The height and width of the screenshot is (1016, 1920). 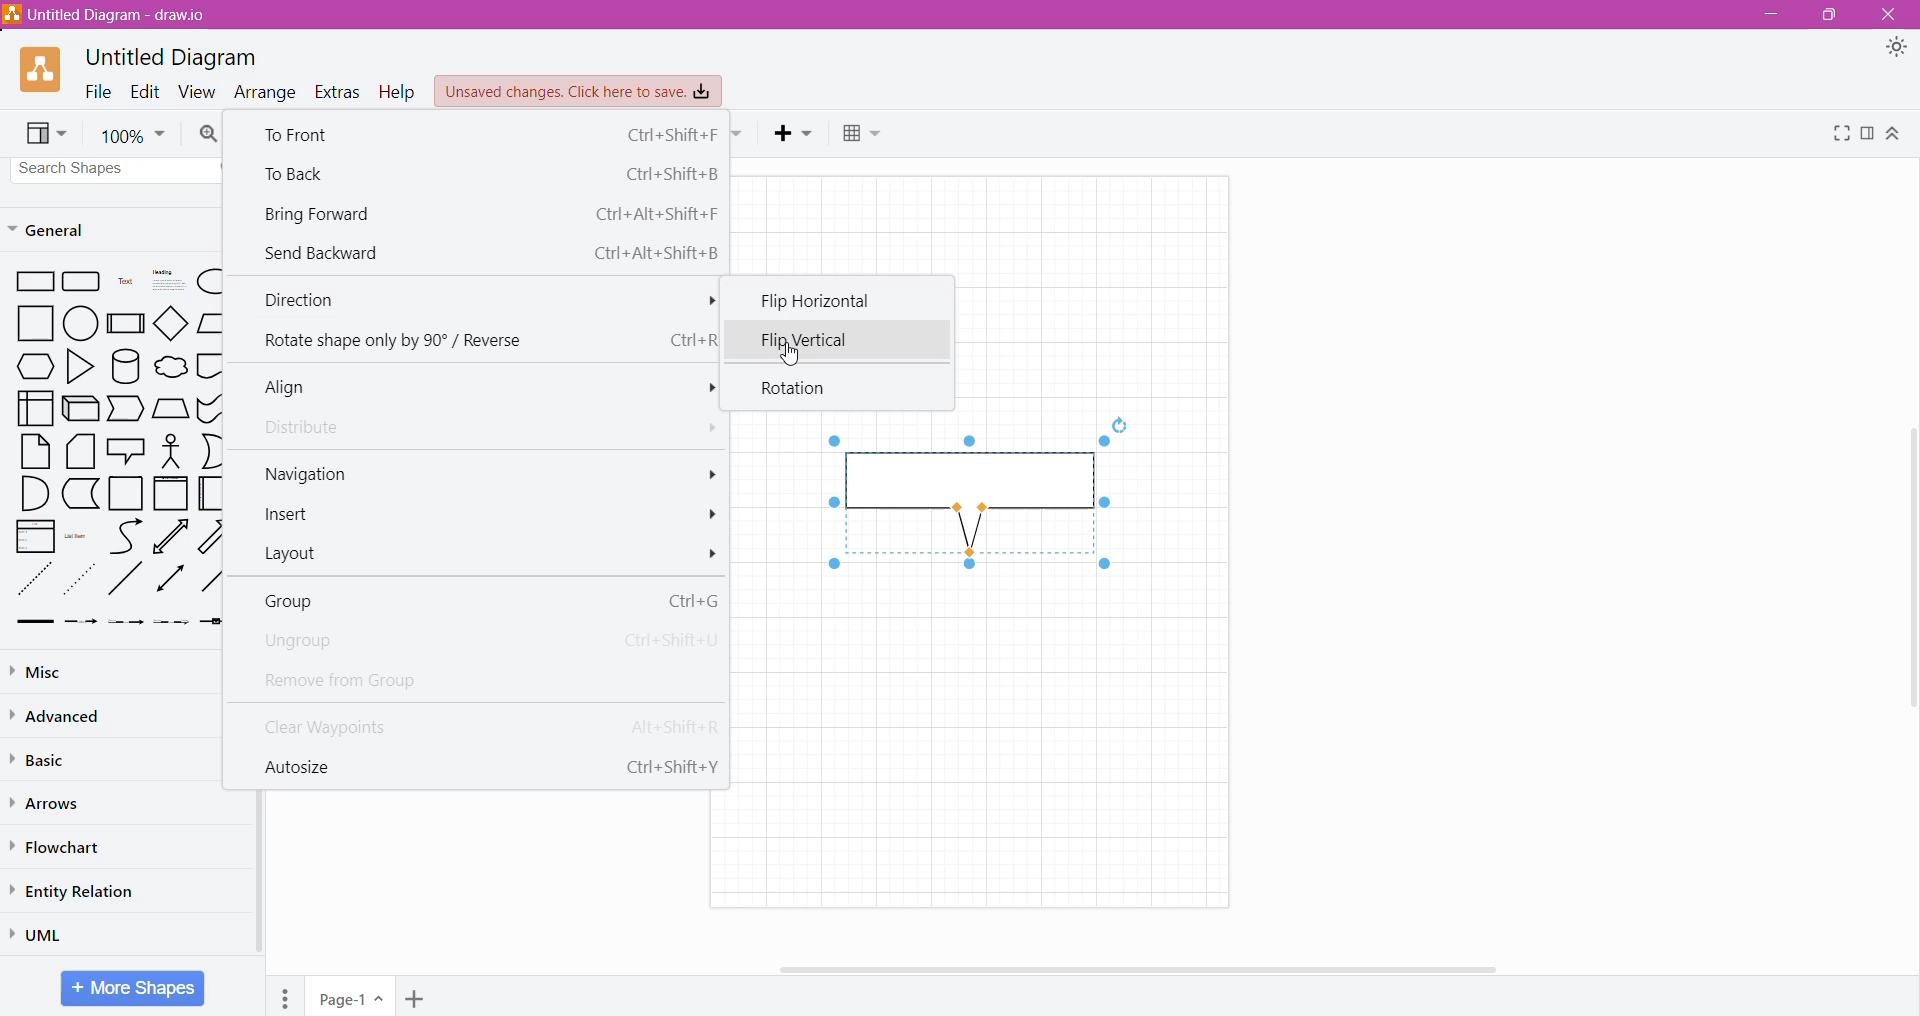 I want to click on Format, so click(x=1867, y=133).